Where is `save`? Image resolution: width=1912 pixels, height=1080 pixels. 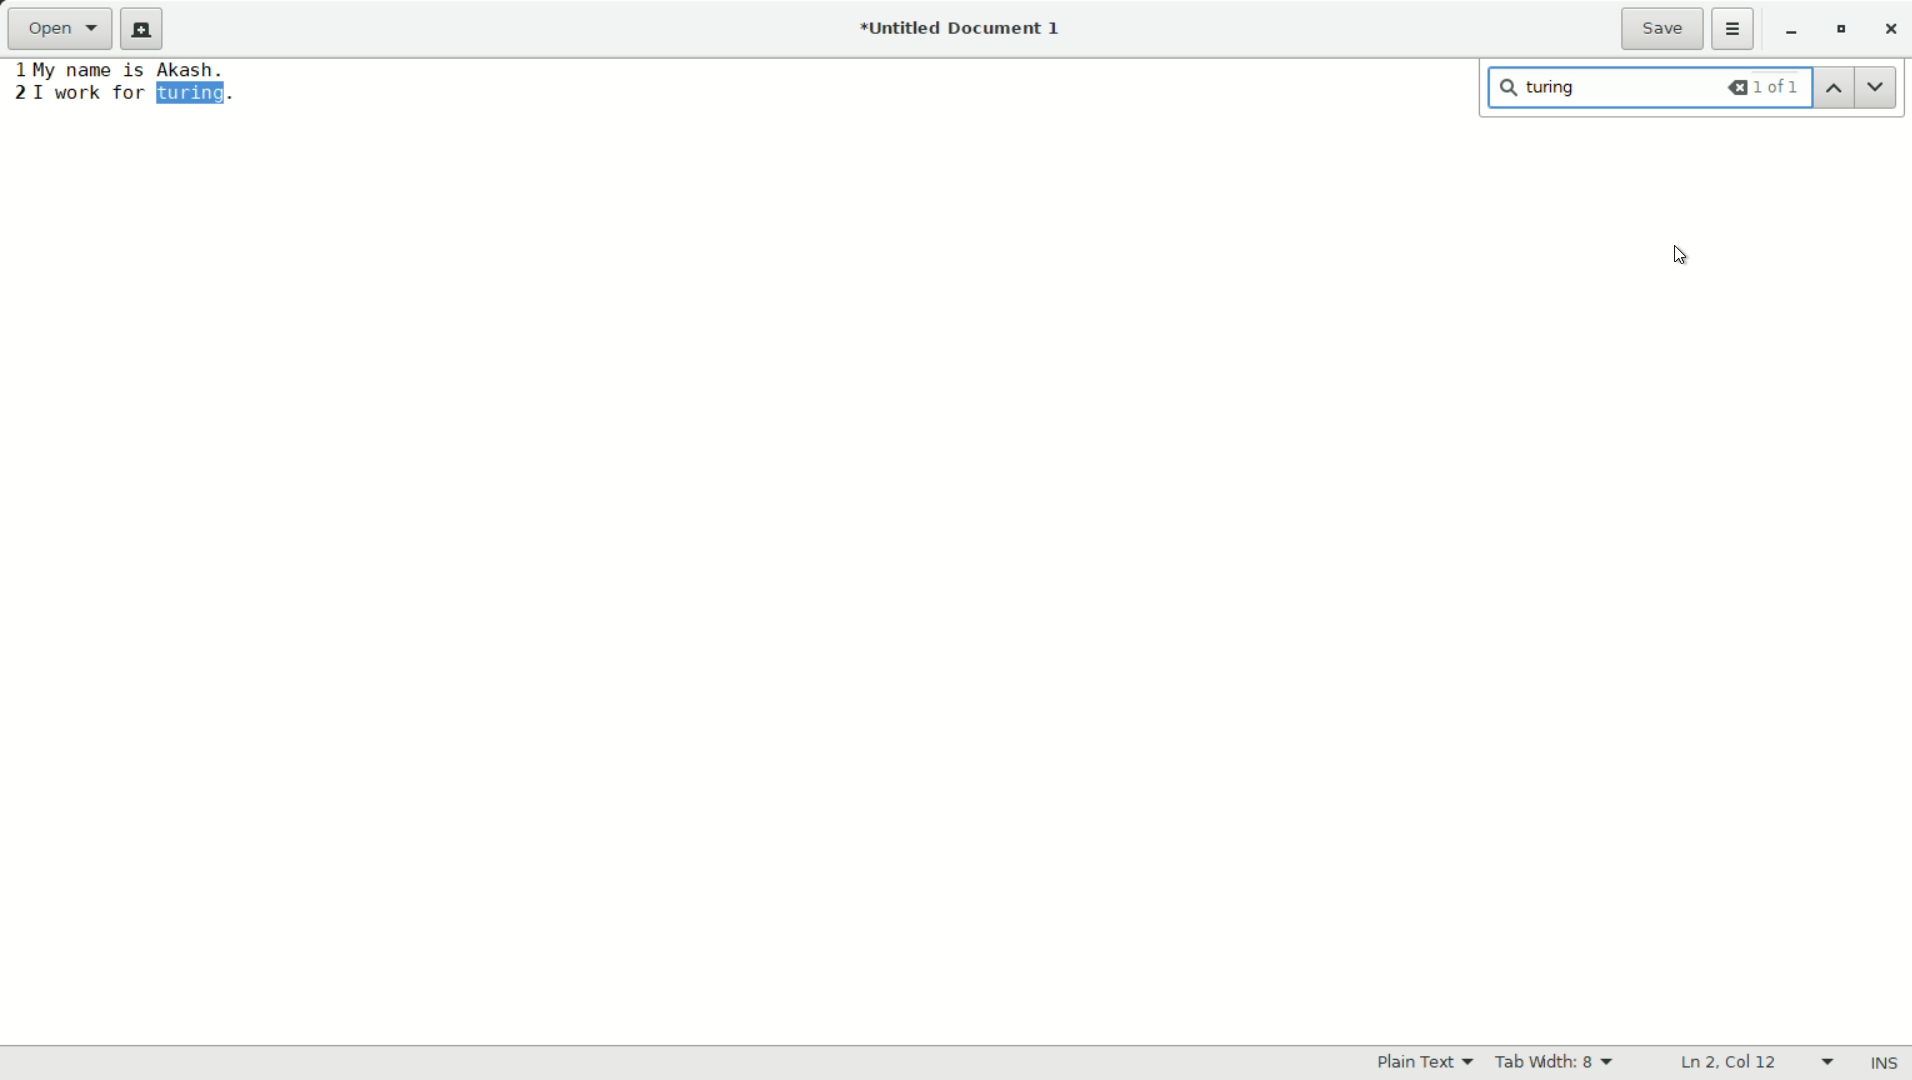 save is located at coordinates (1664, 29).